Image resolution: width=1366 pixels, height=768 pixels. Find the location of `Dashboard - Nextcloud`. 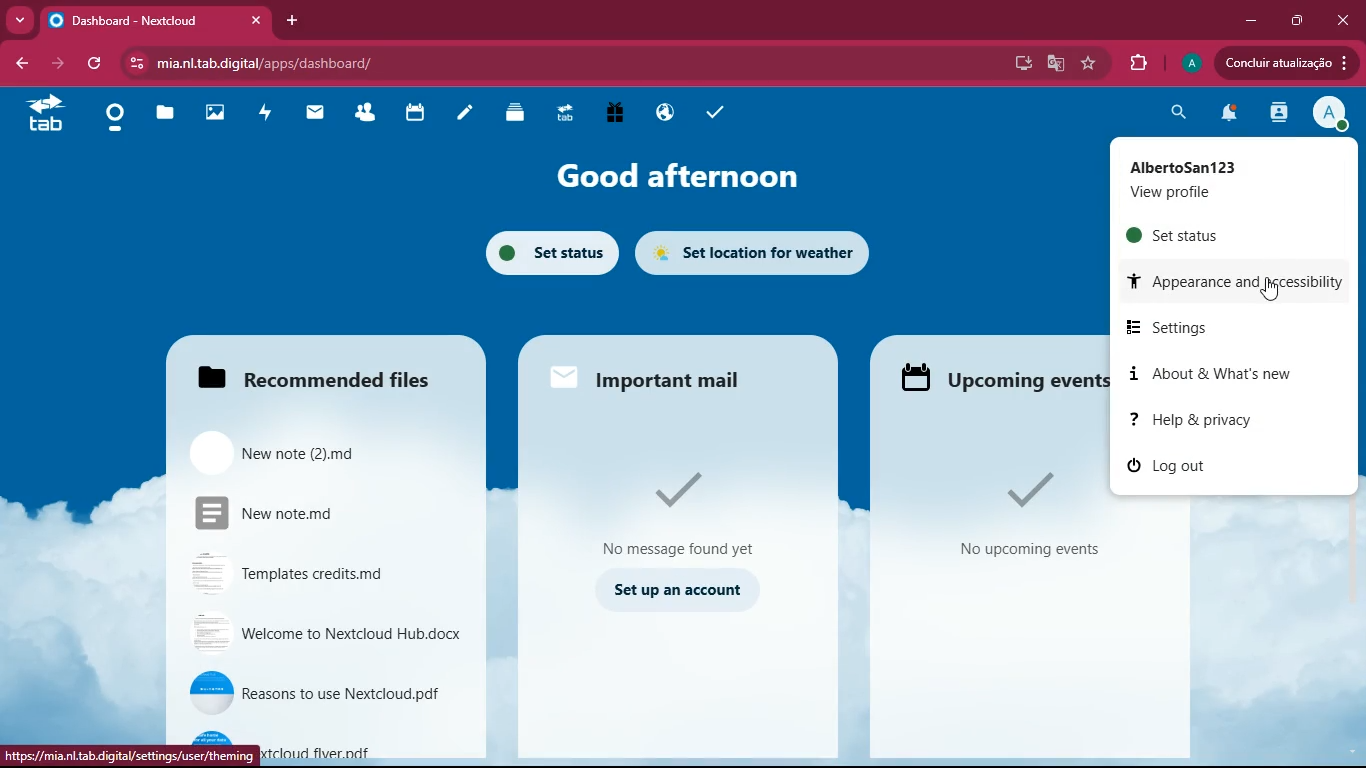

Dashboard - Nextcloud is located at coordinates (157, 21).